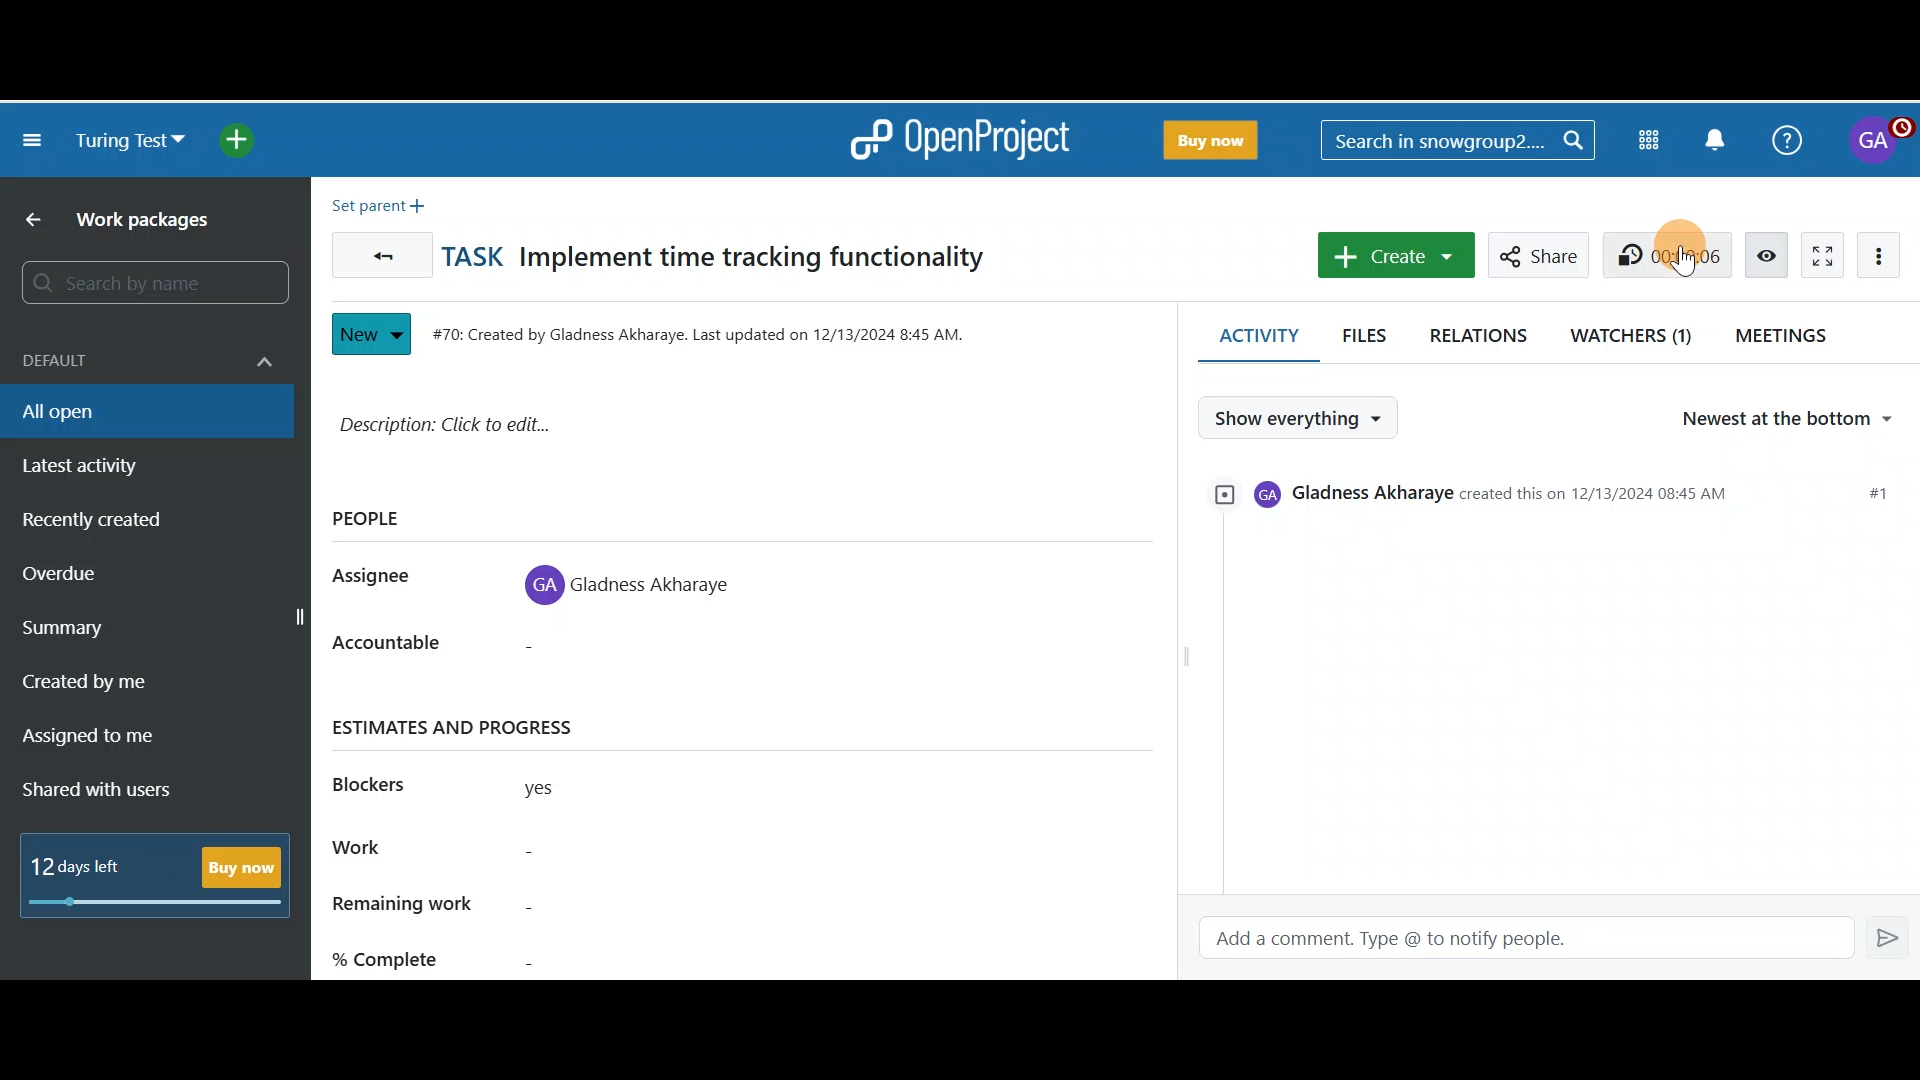 The image size is (1920, 1080). I want to click on More, so click(1884, 253).